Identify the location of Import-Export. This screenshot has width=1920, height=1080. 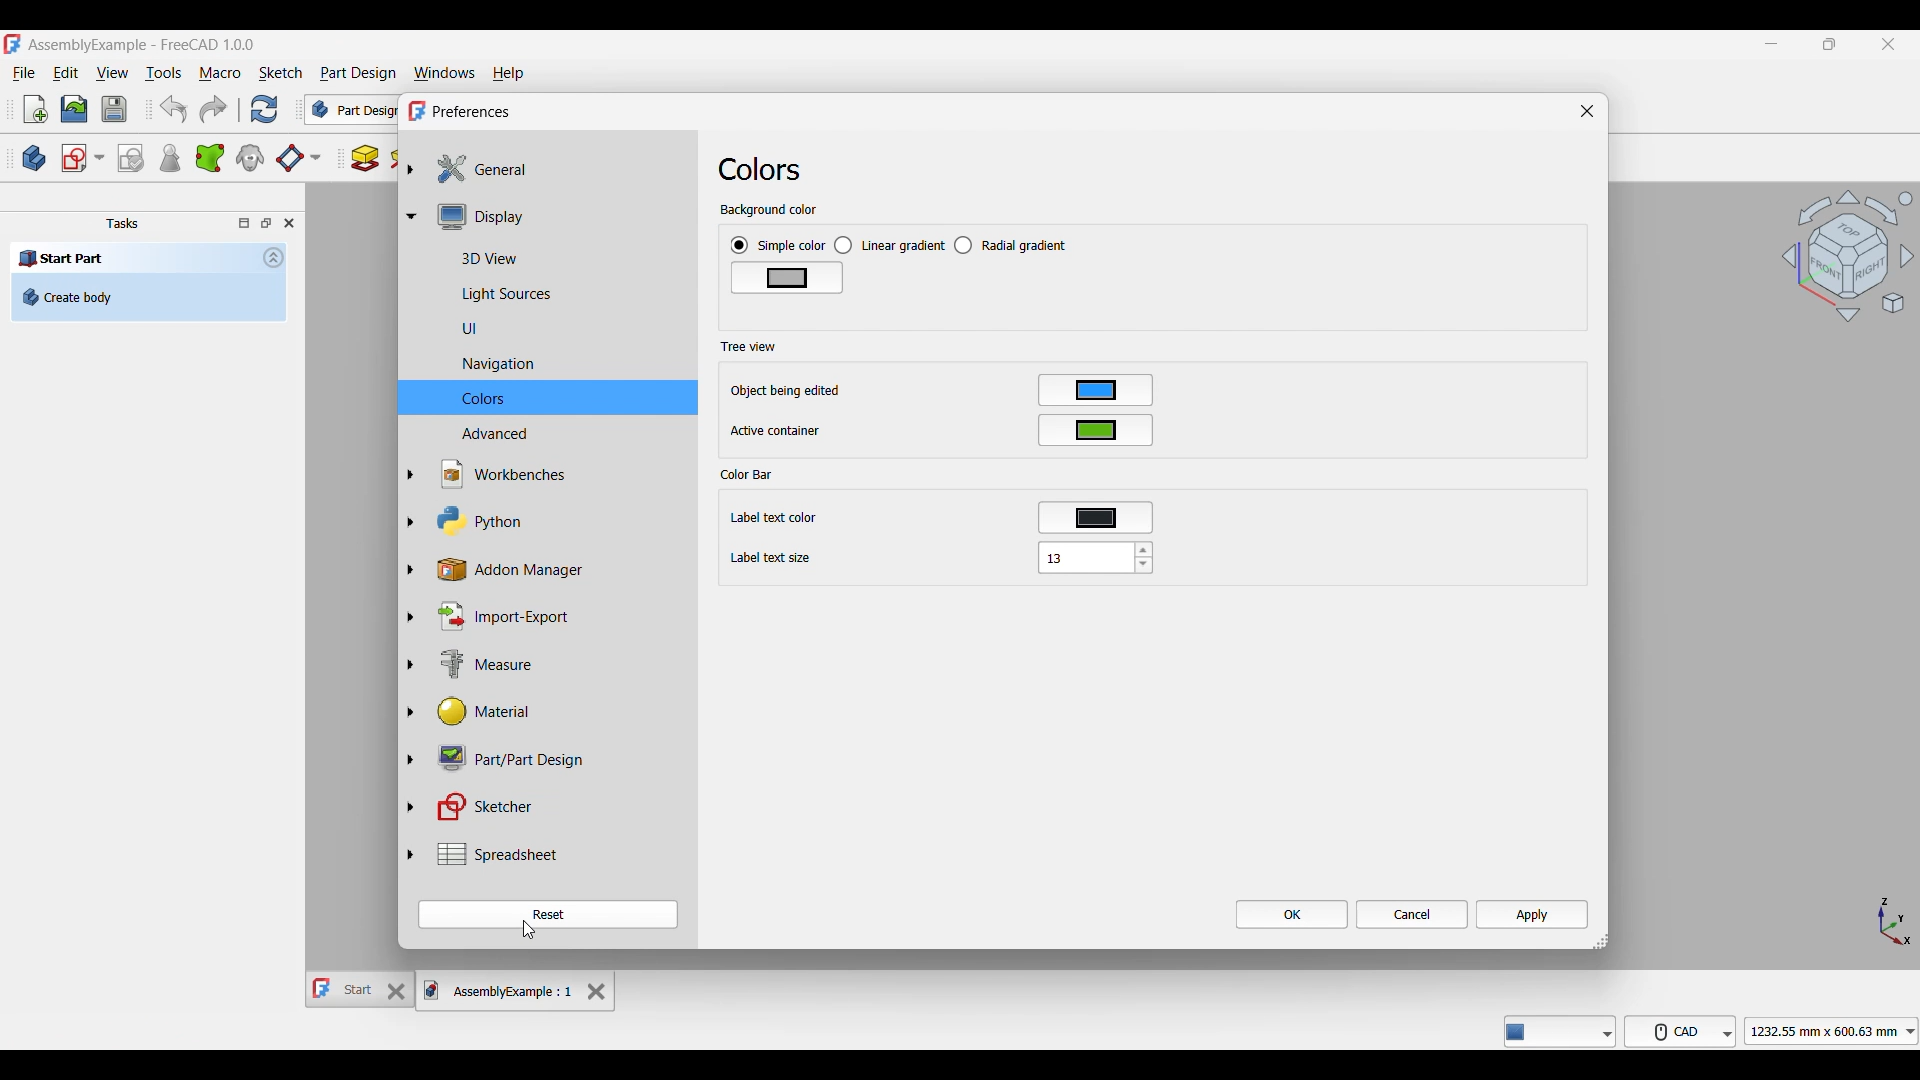
(494, 618).